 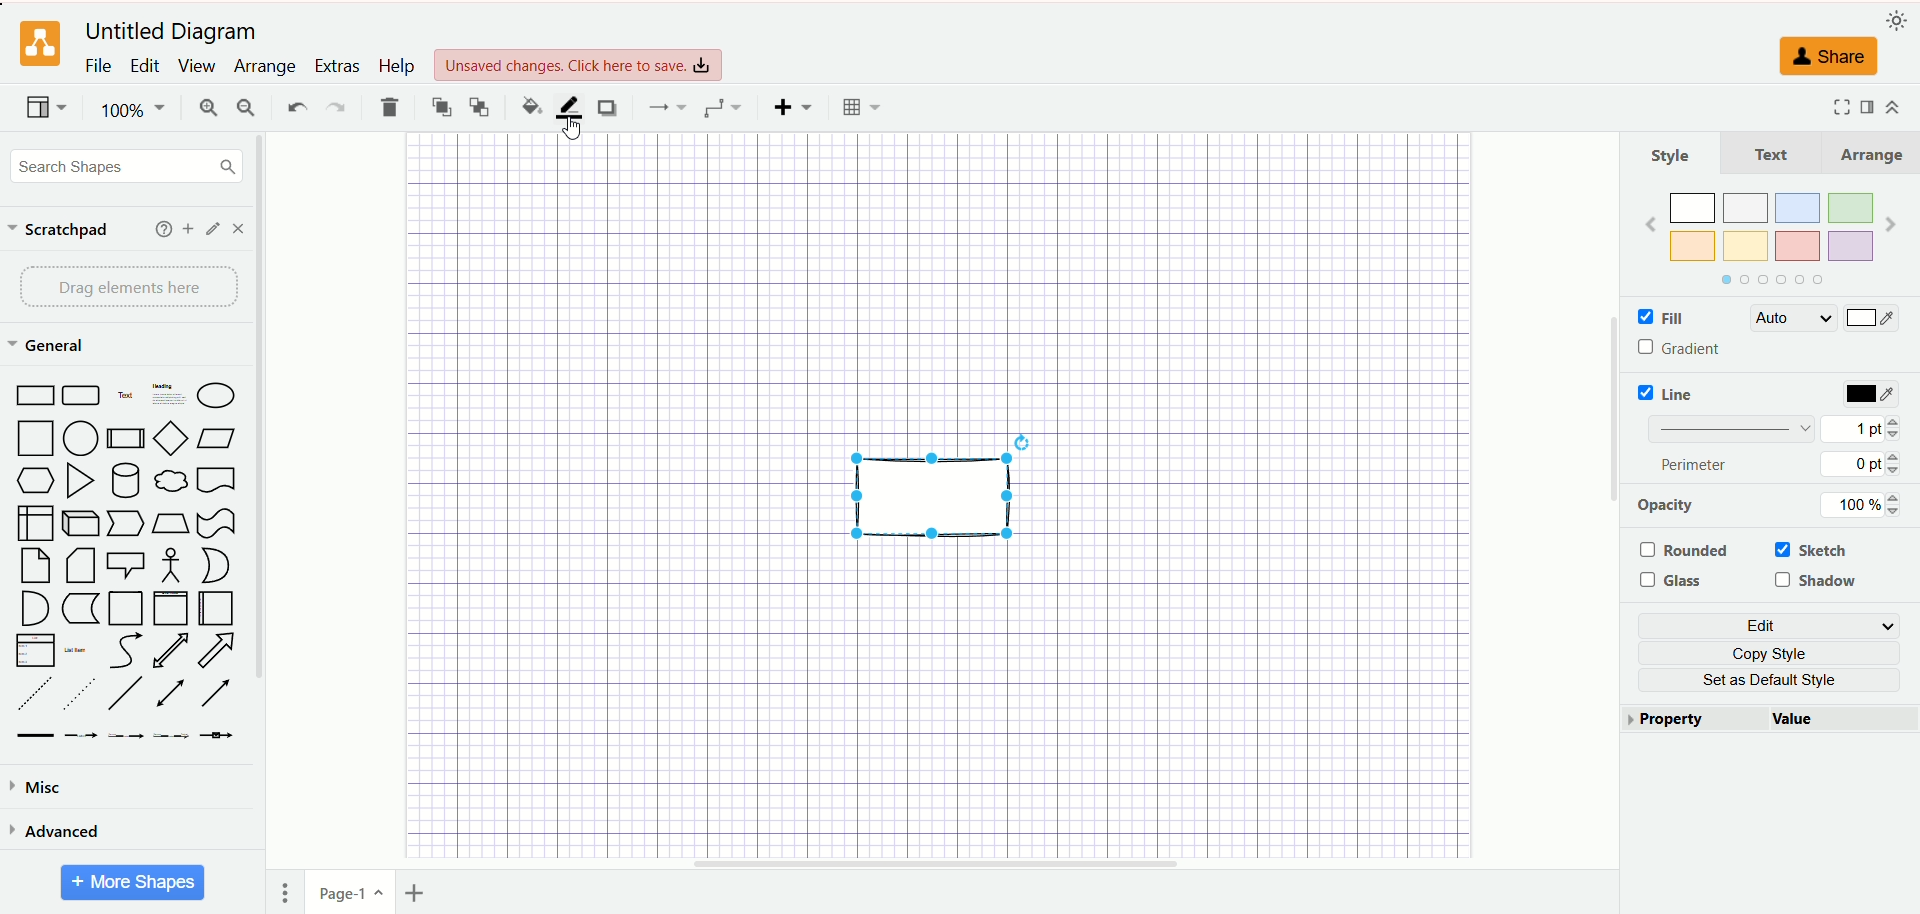 I want to click on 100%, so click(x=1860, y=504).